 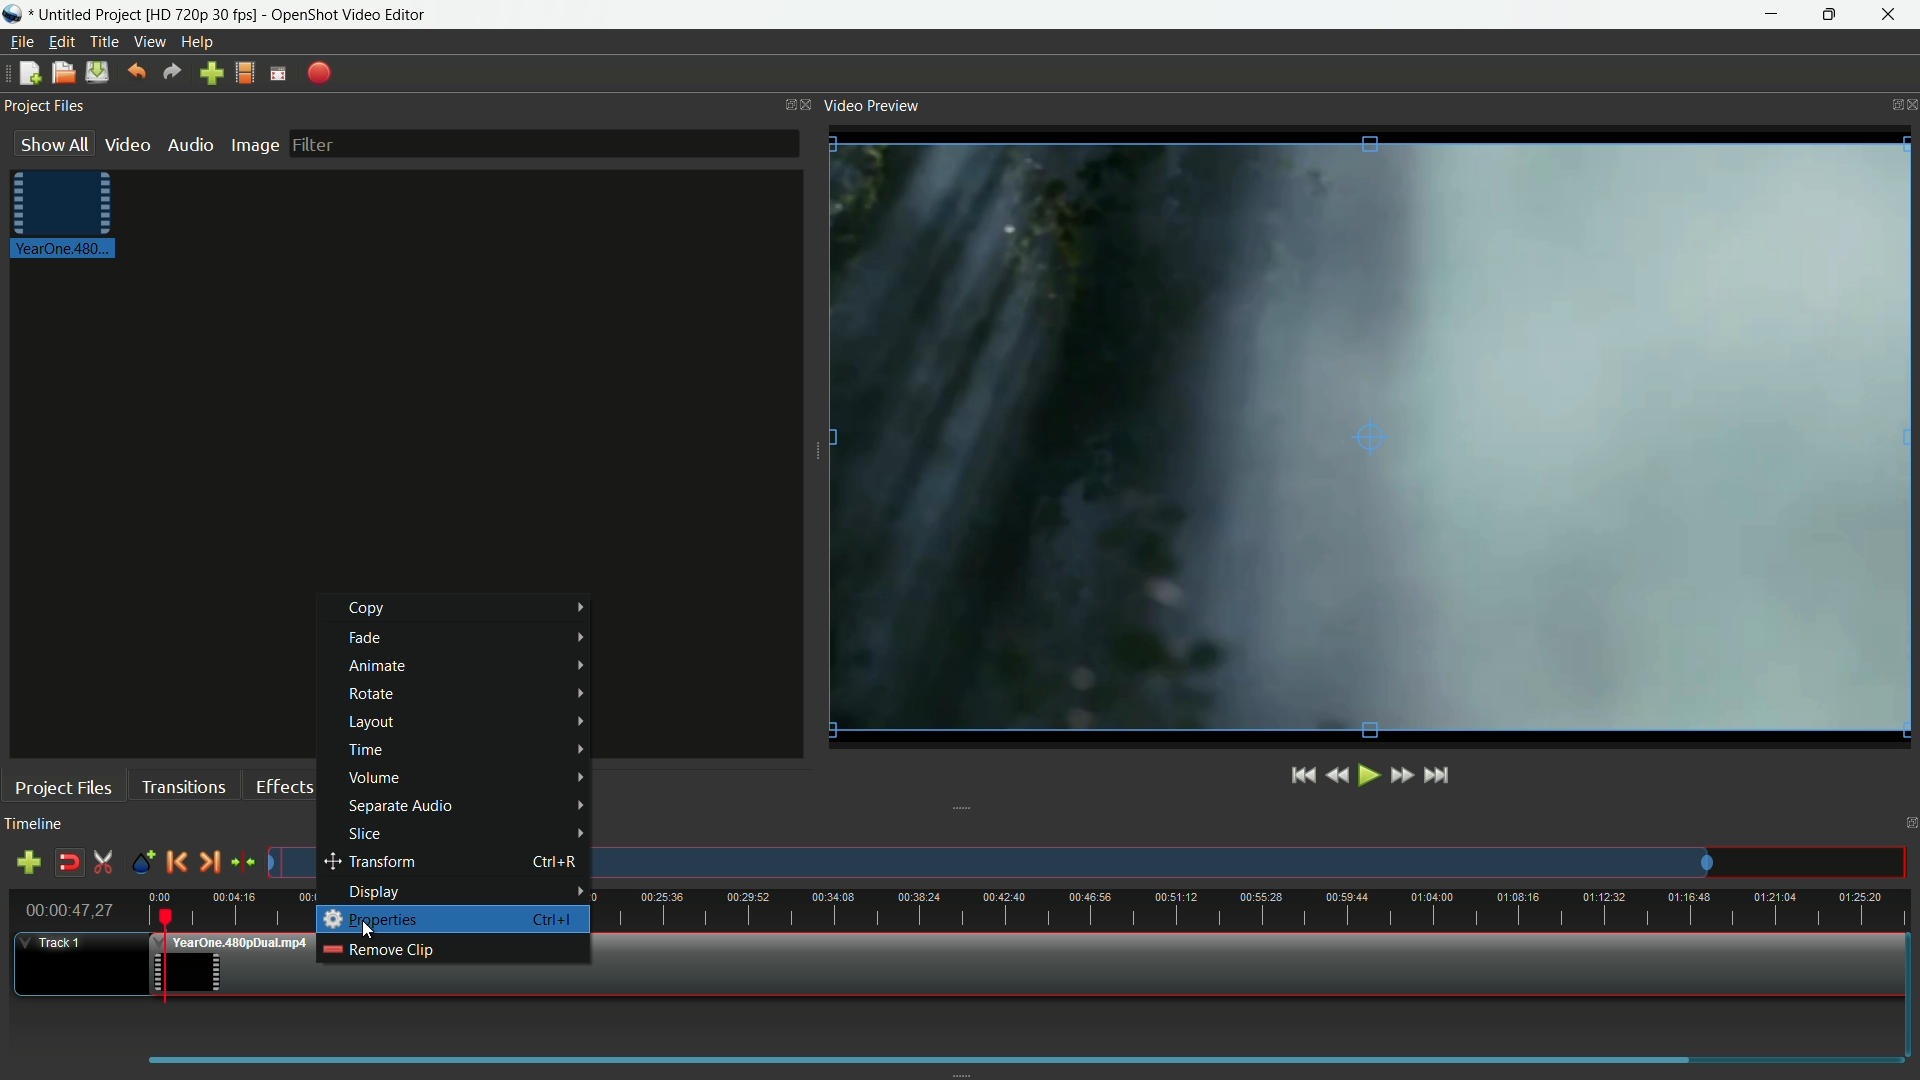 I want to click on fade, so click(x=470, y=639).